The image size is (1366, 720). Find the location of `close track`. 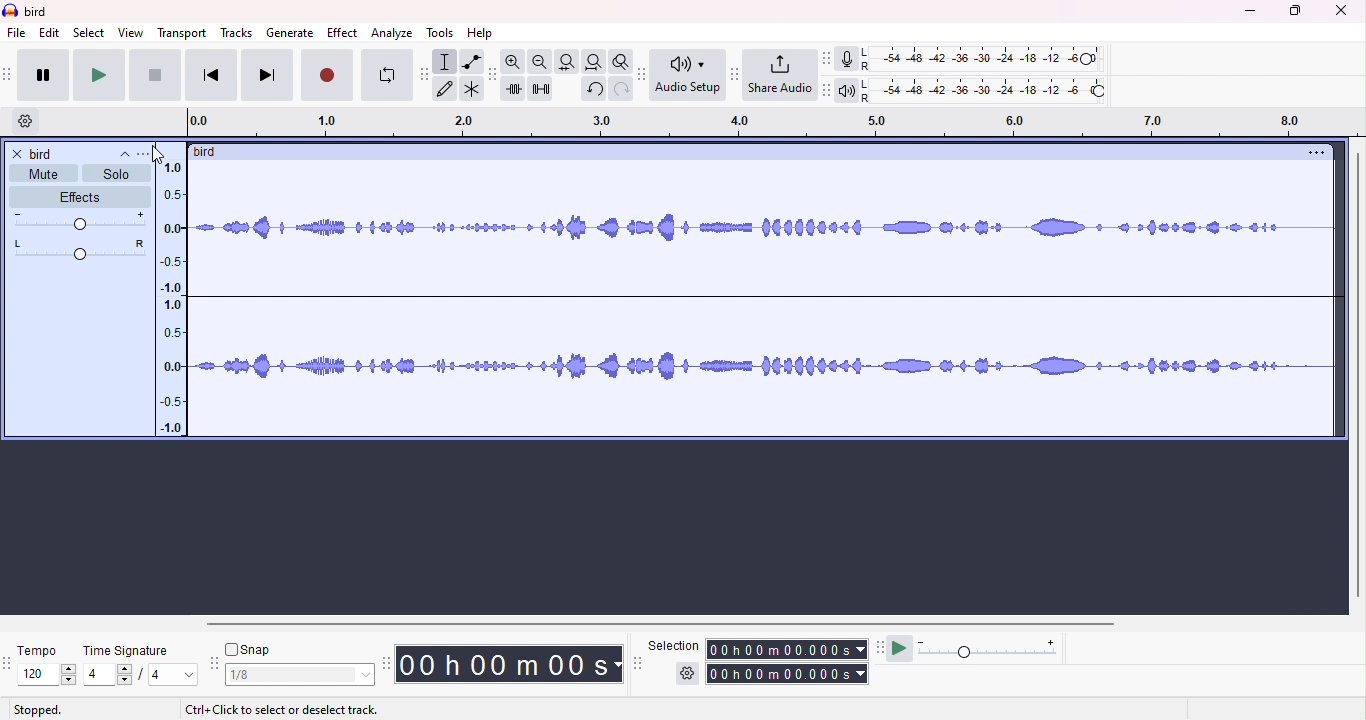

close track is located at coordinates (19, 155).